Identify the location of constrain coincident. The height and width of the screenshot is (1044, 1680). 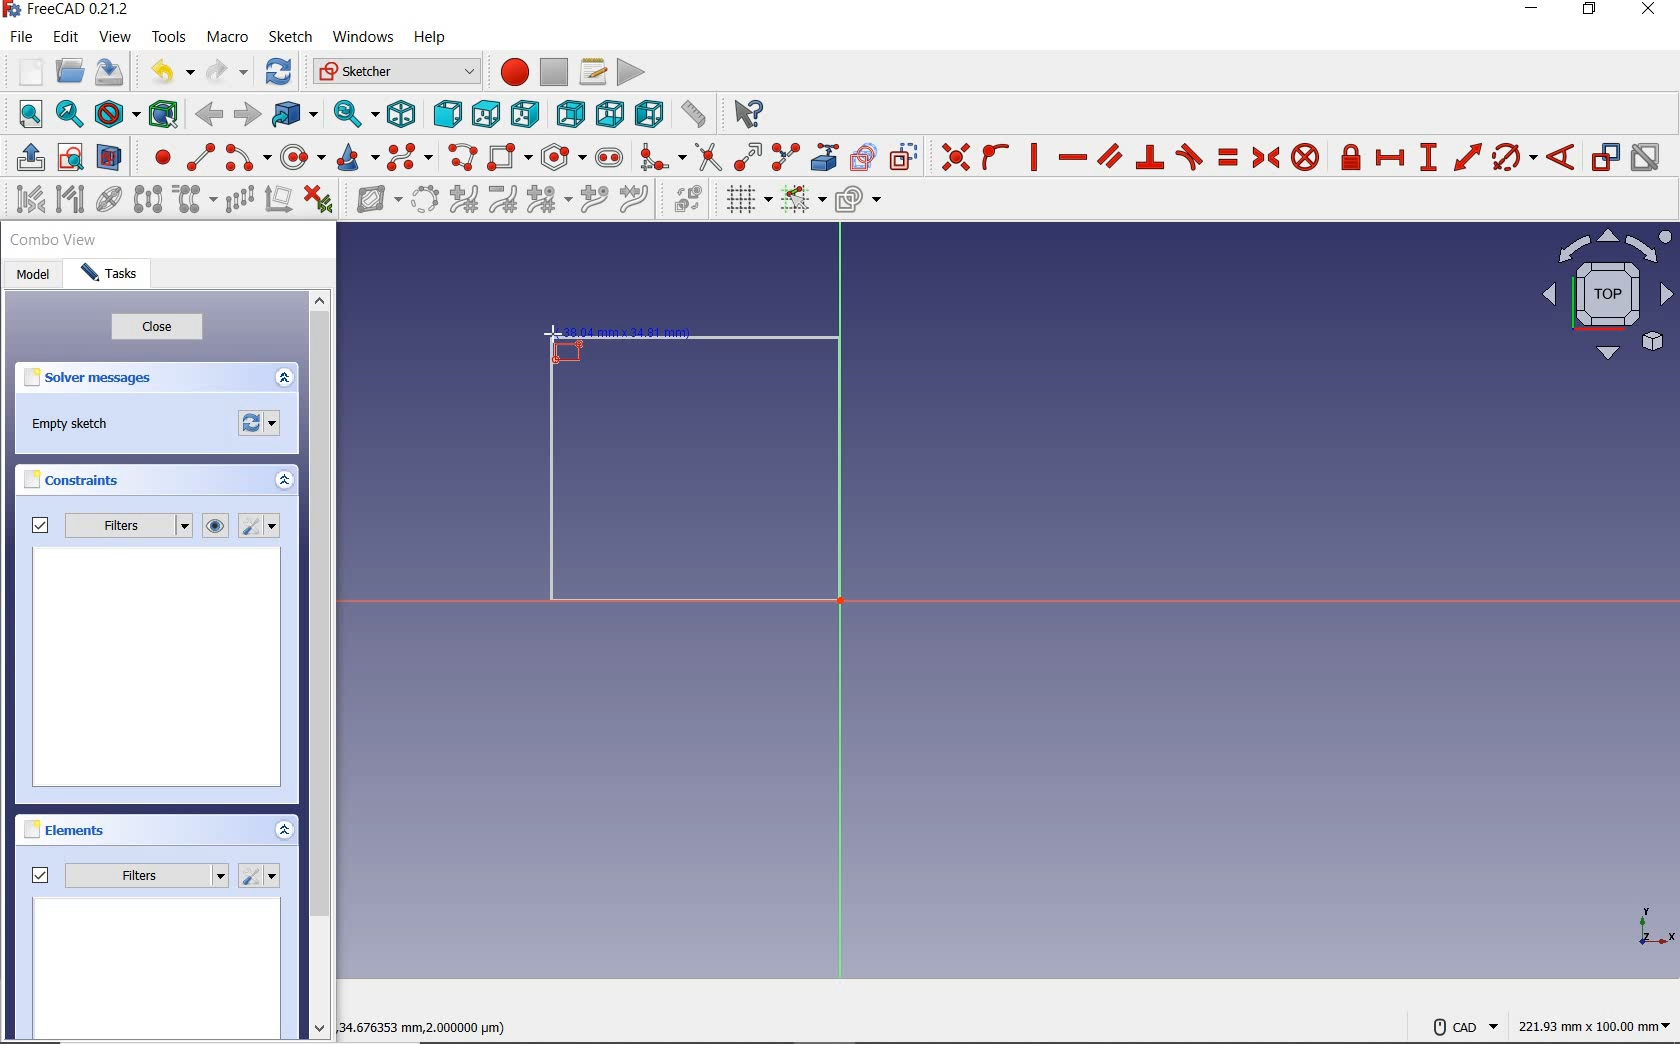
(952, 155).